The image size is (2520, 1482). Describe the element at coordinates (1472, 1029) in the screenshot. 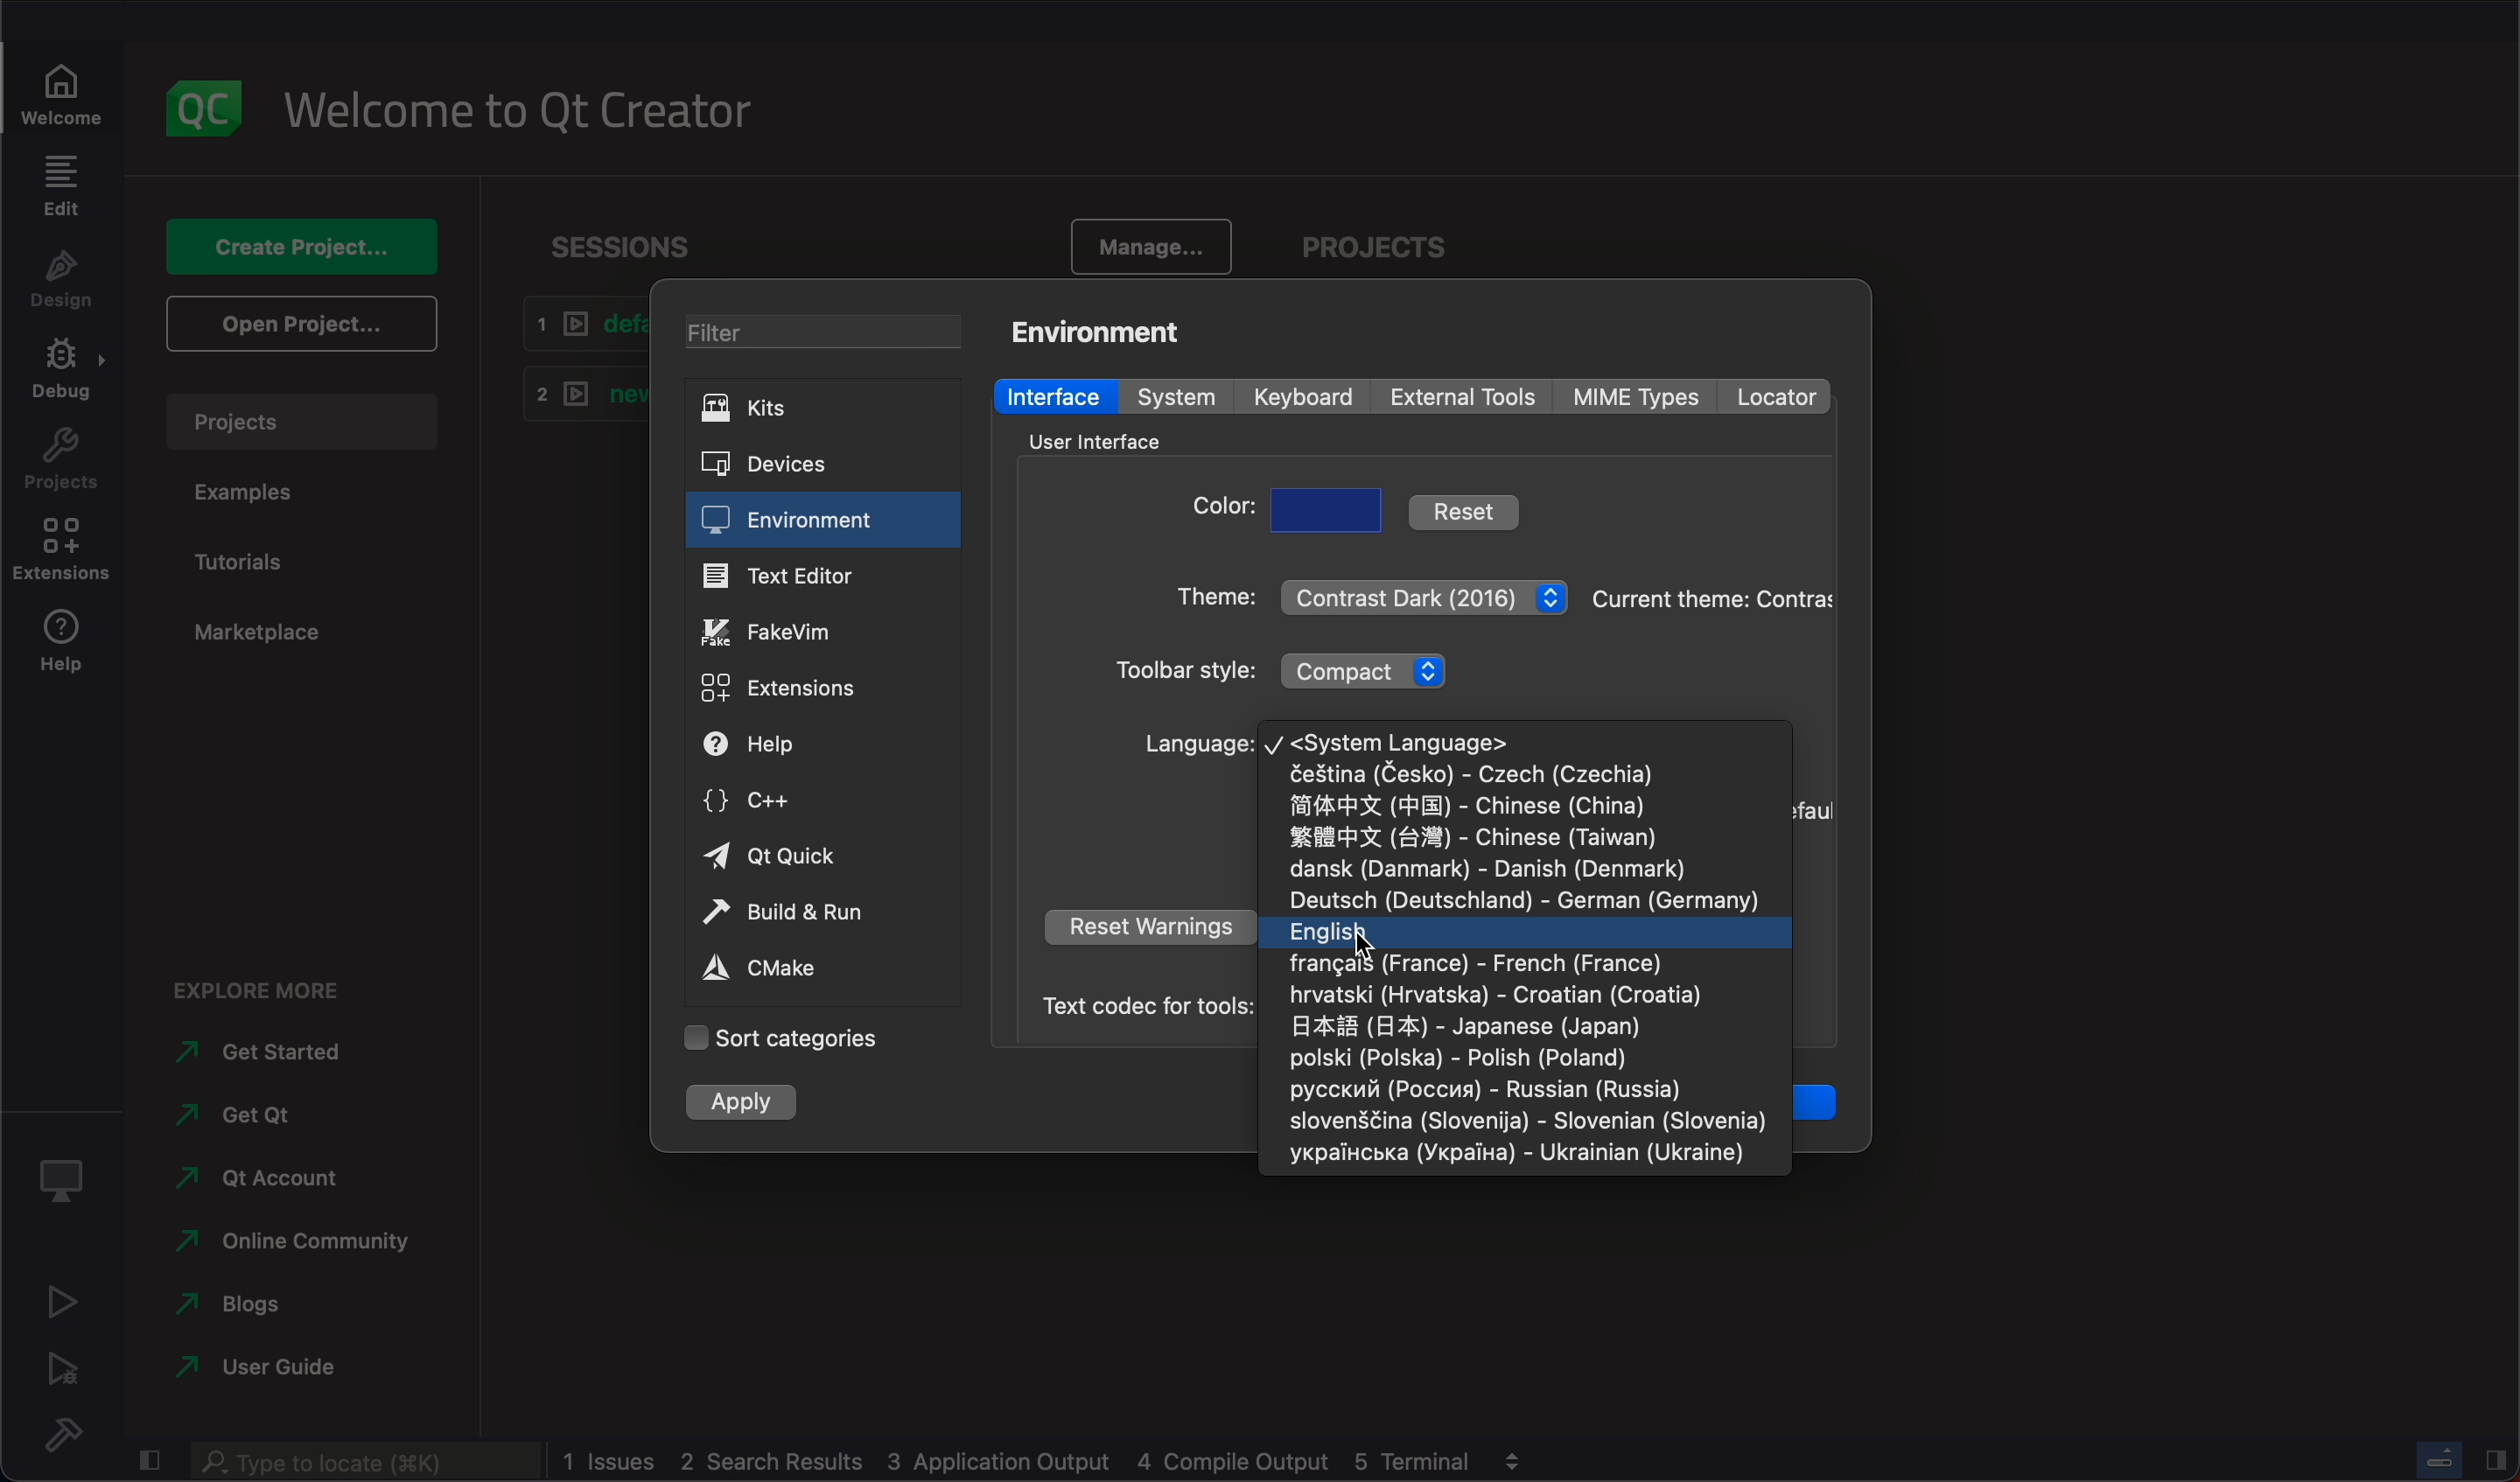

I see `japan` at that location.